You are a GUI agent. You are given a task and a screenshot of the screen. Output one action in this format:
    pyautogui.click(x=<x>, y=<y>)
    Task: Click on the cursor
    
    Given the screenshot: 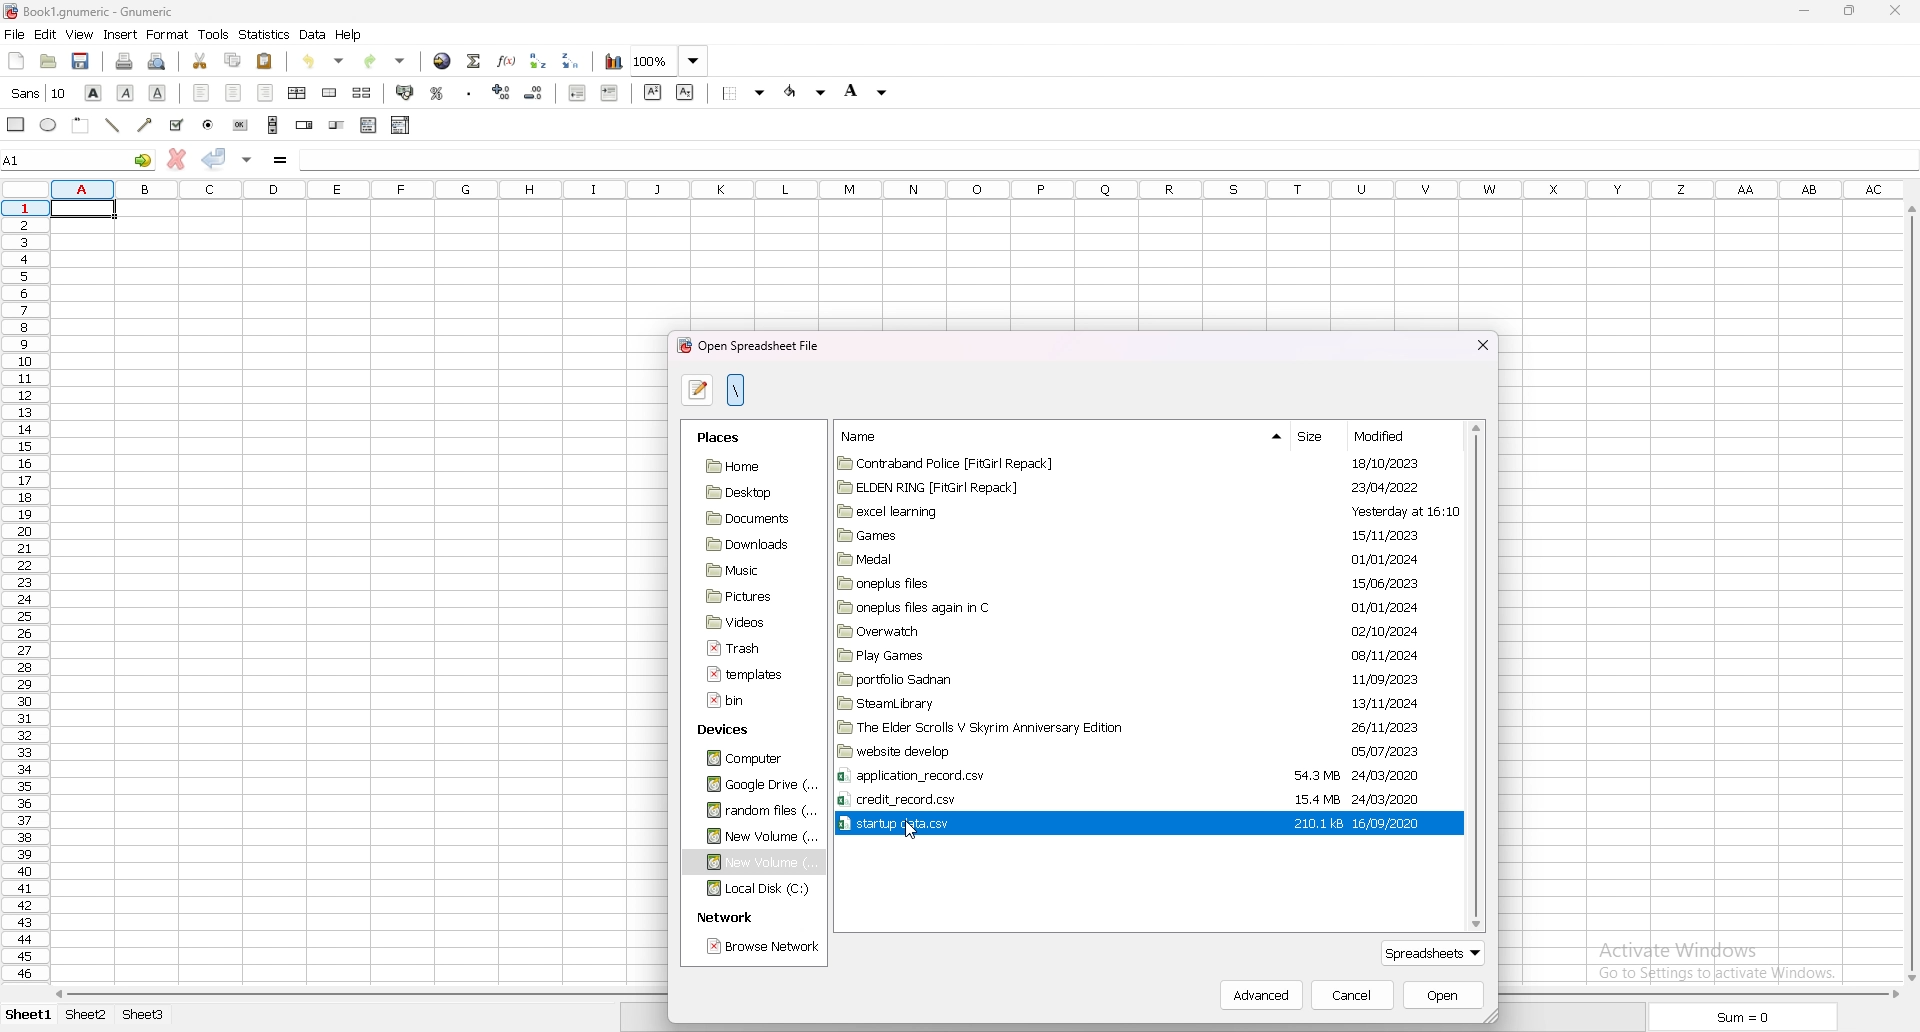 What is the action you would take?
    pyautogui.click(x=914, y=833)
    